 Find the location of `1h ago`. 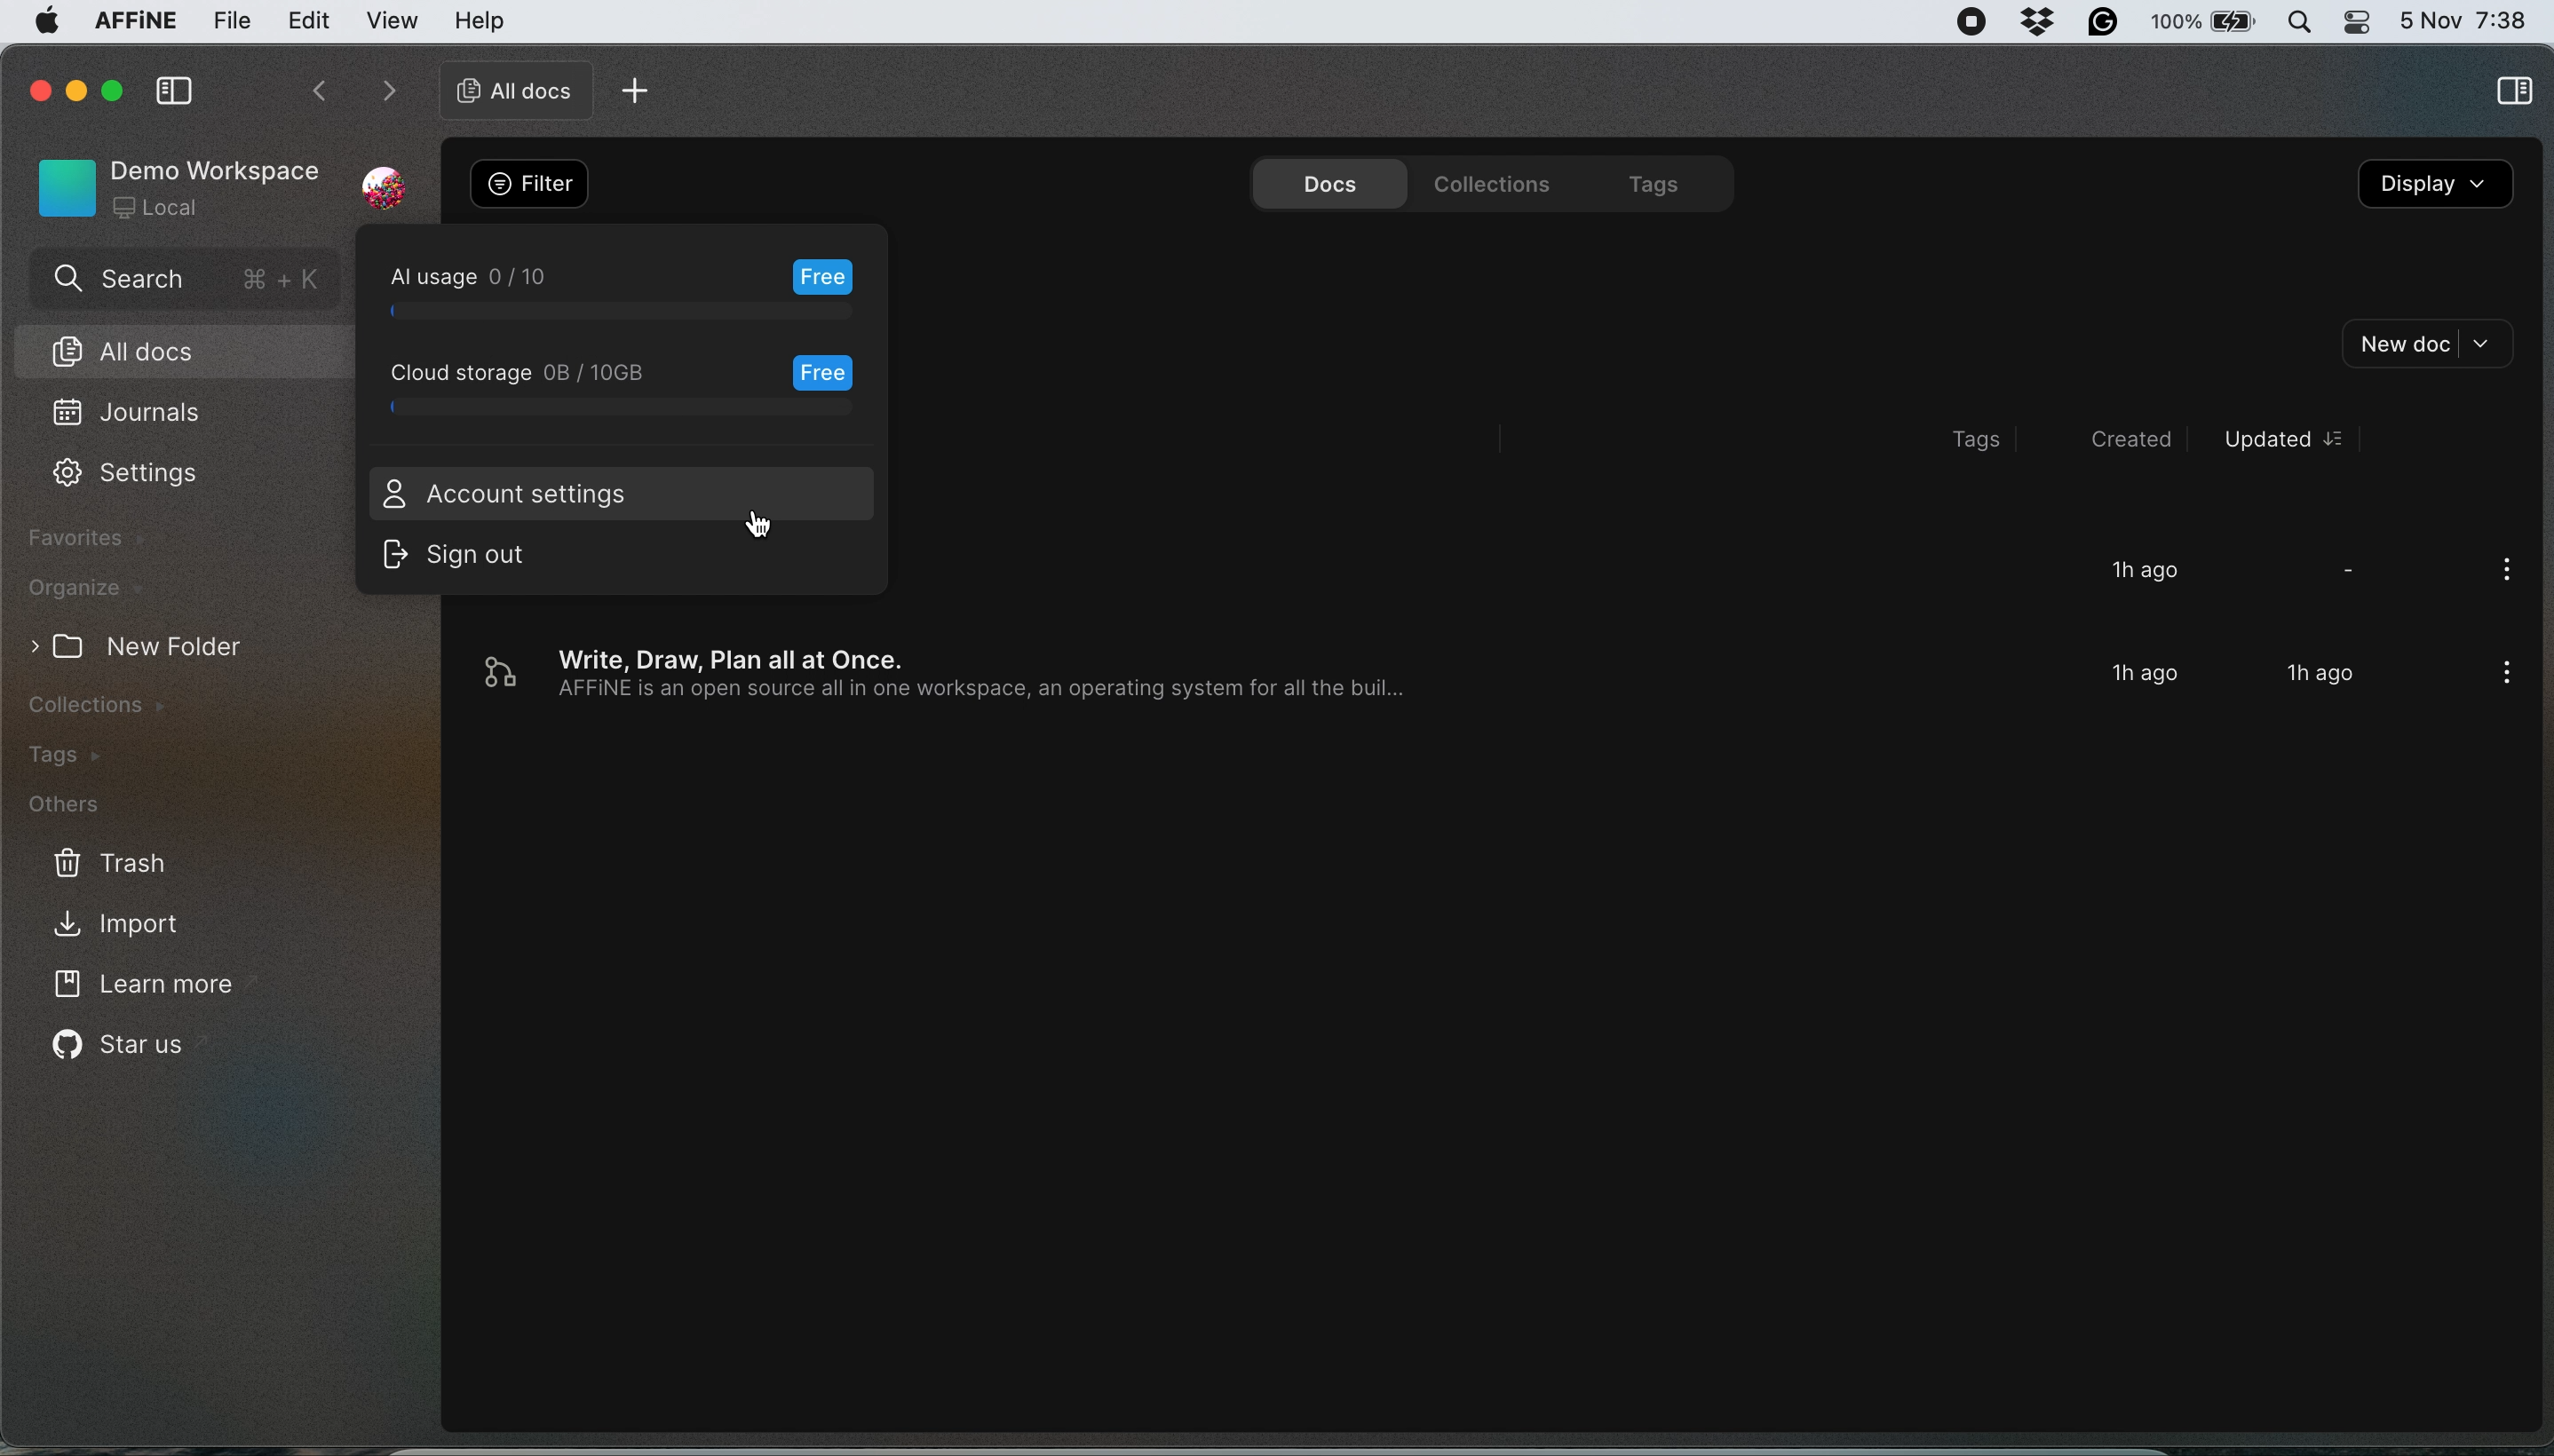

1h ago is located at coordinates (2144, 572).